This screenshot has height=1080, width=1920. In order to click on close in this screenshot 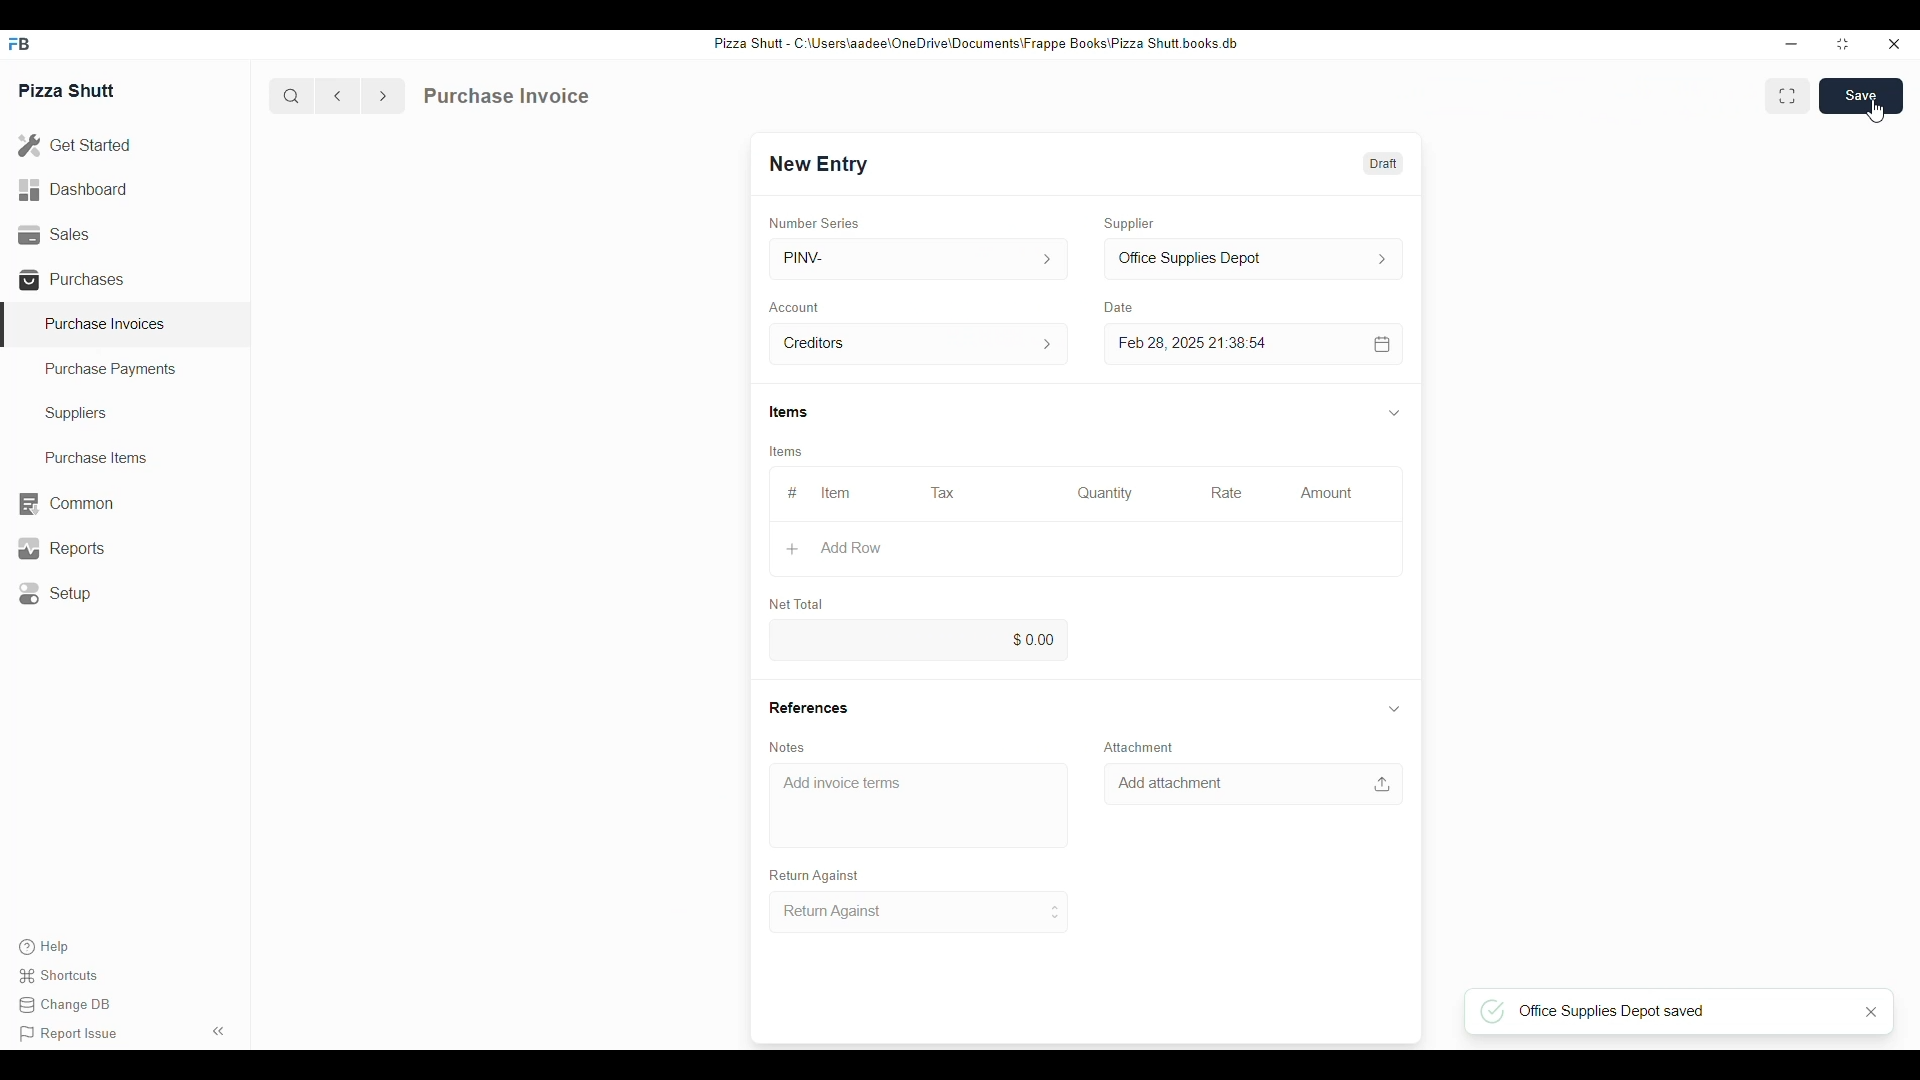, I will do `click(1895, 45)`.